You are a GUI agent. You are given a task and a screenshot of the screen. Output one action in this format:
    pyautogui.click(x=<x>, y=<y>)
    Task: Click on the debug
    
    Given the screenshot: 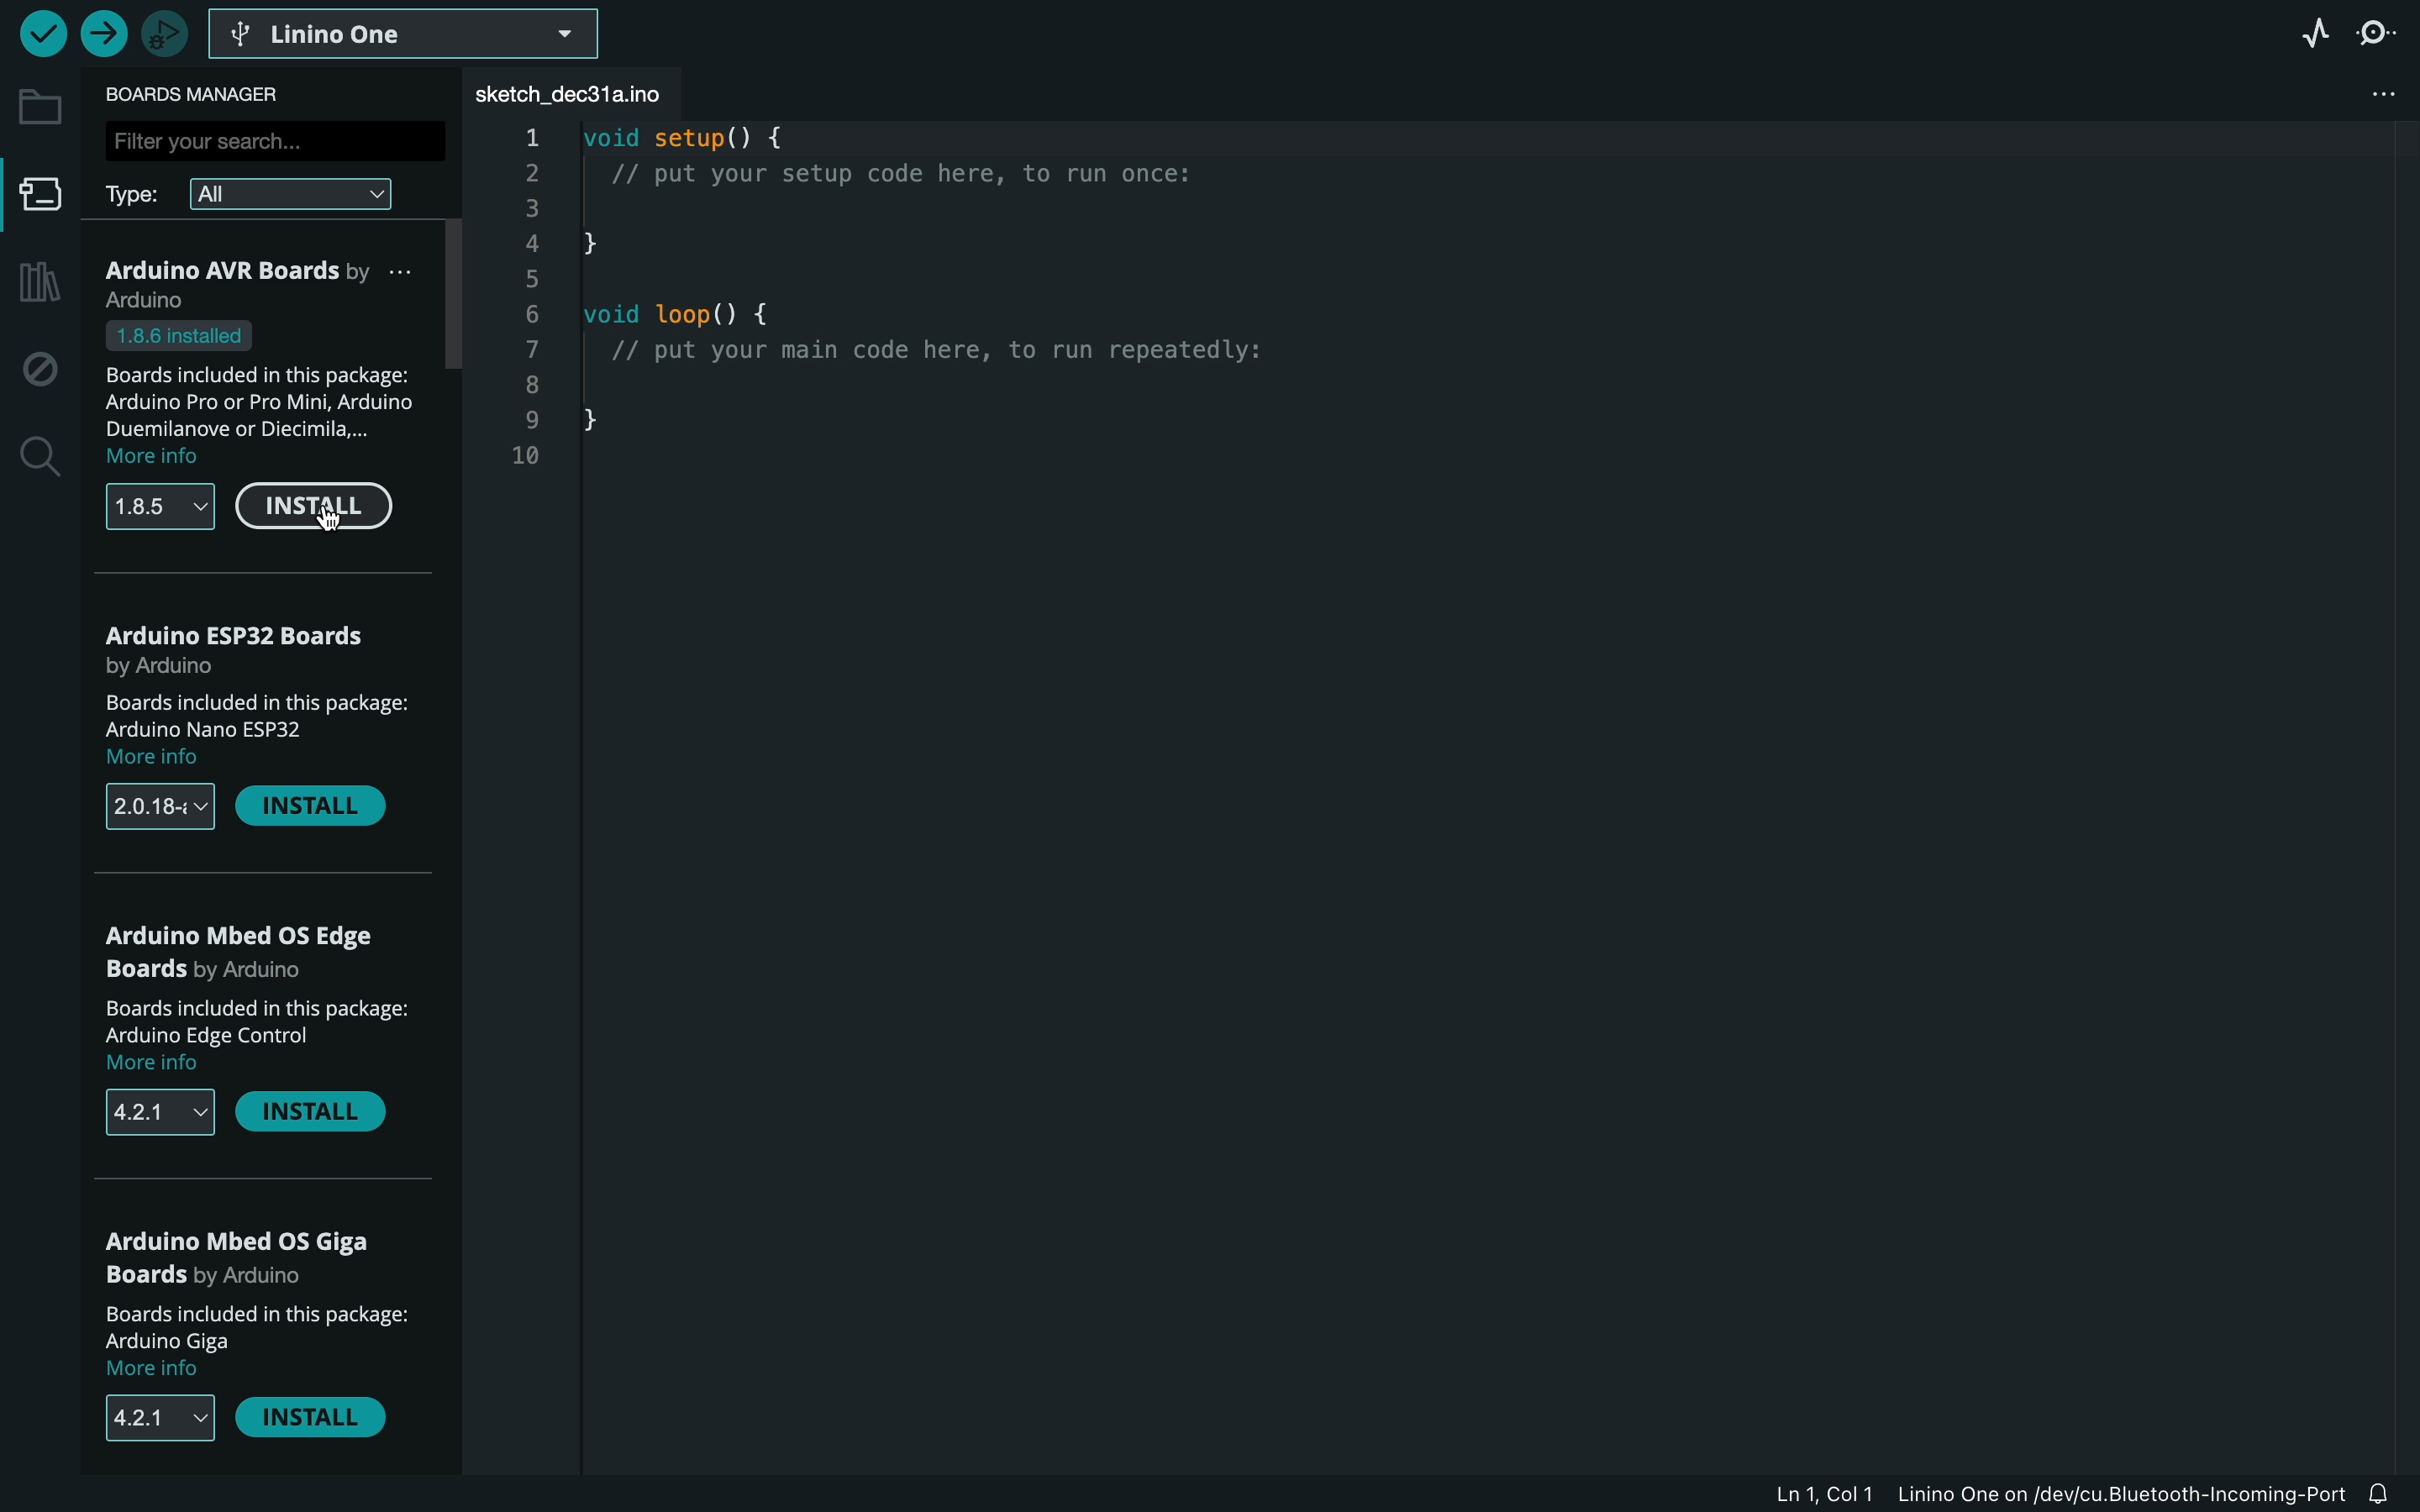 What is the action you would take?
    pyautogui.click(x=40, y=370)
    